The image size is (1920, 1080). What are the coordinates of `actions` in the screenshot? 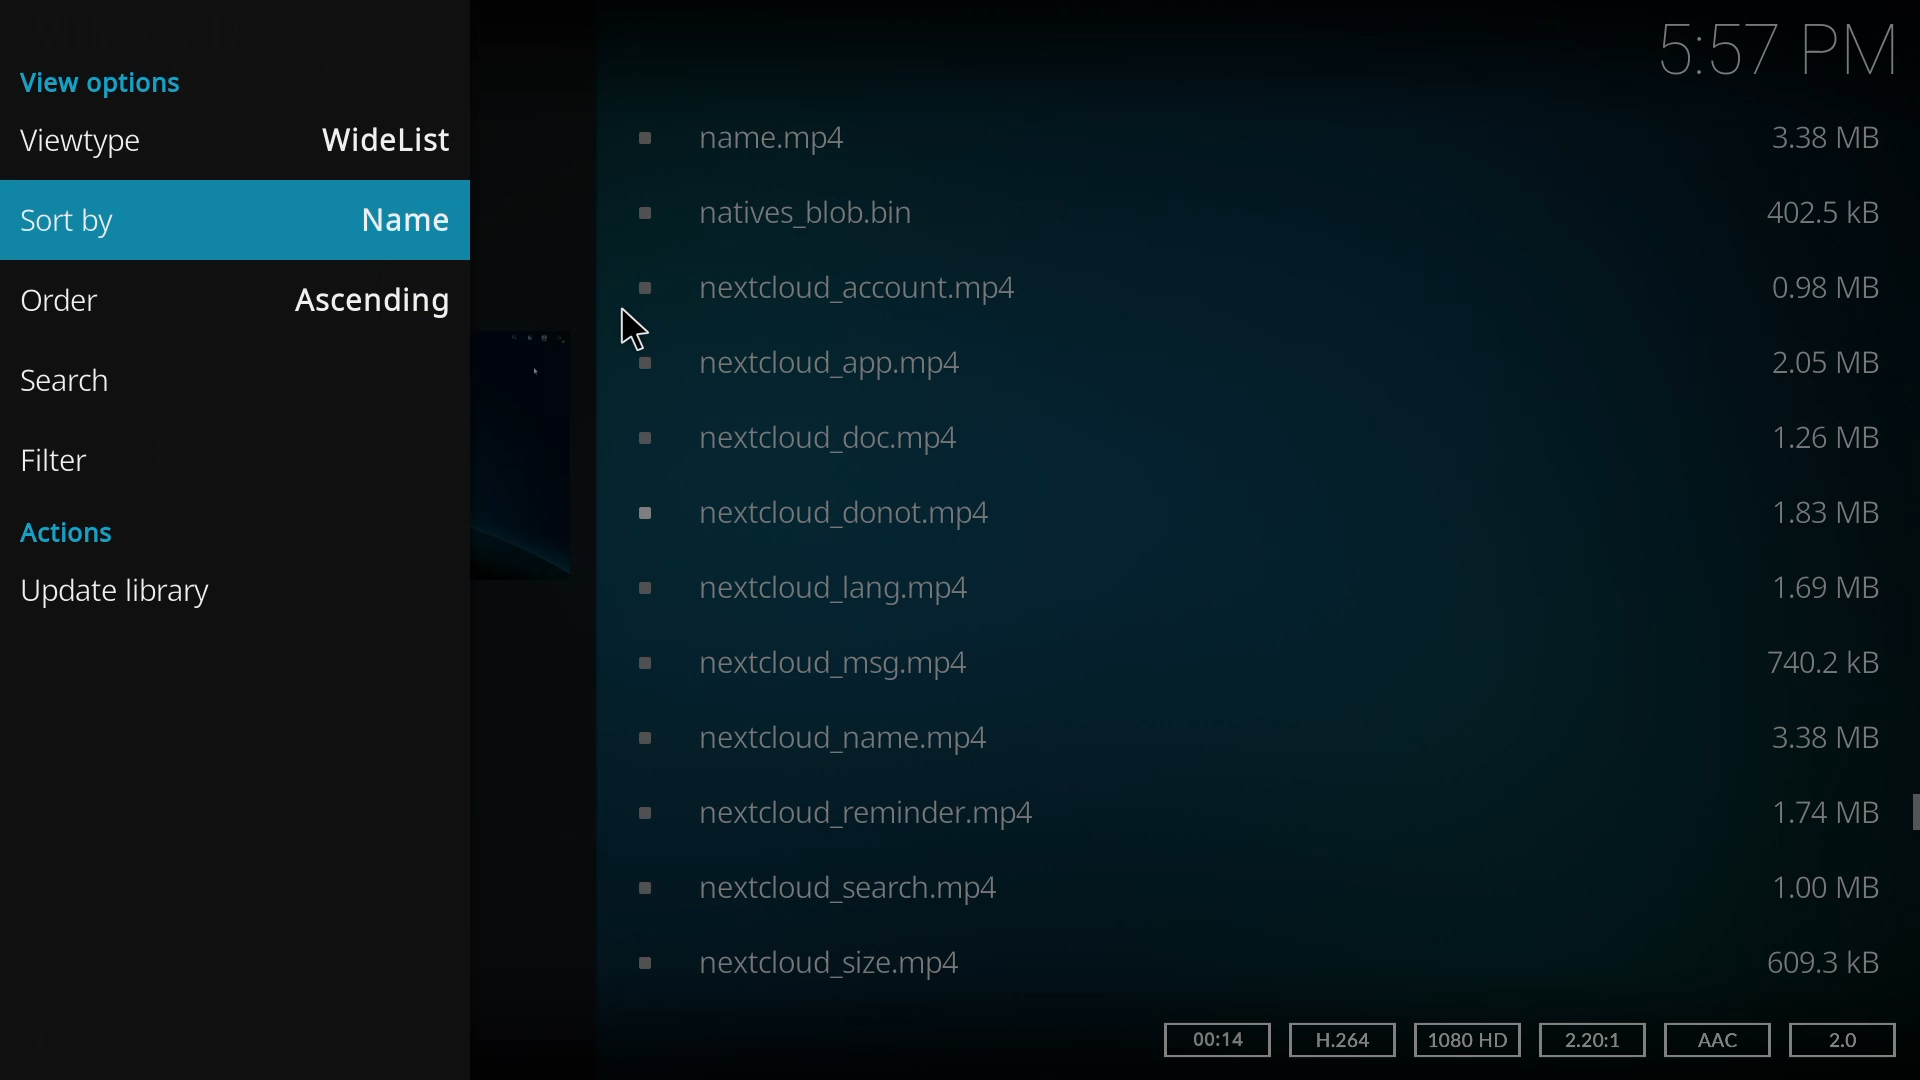 It's located at (72, 530).